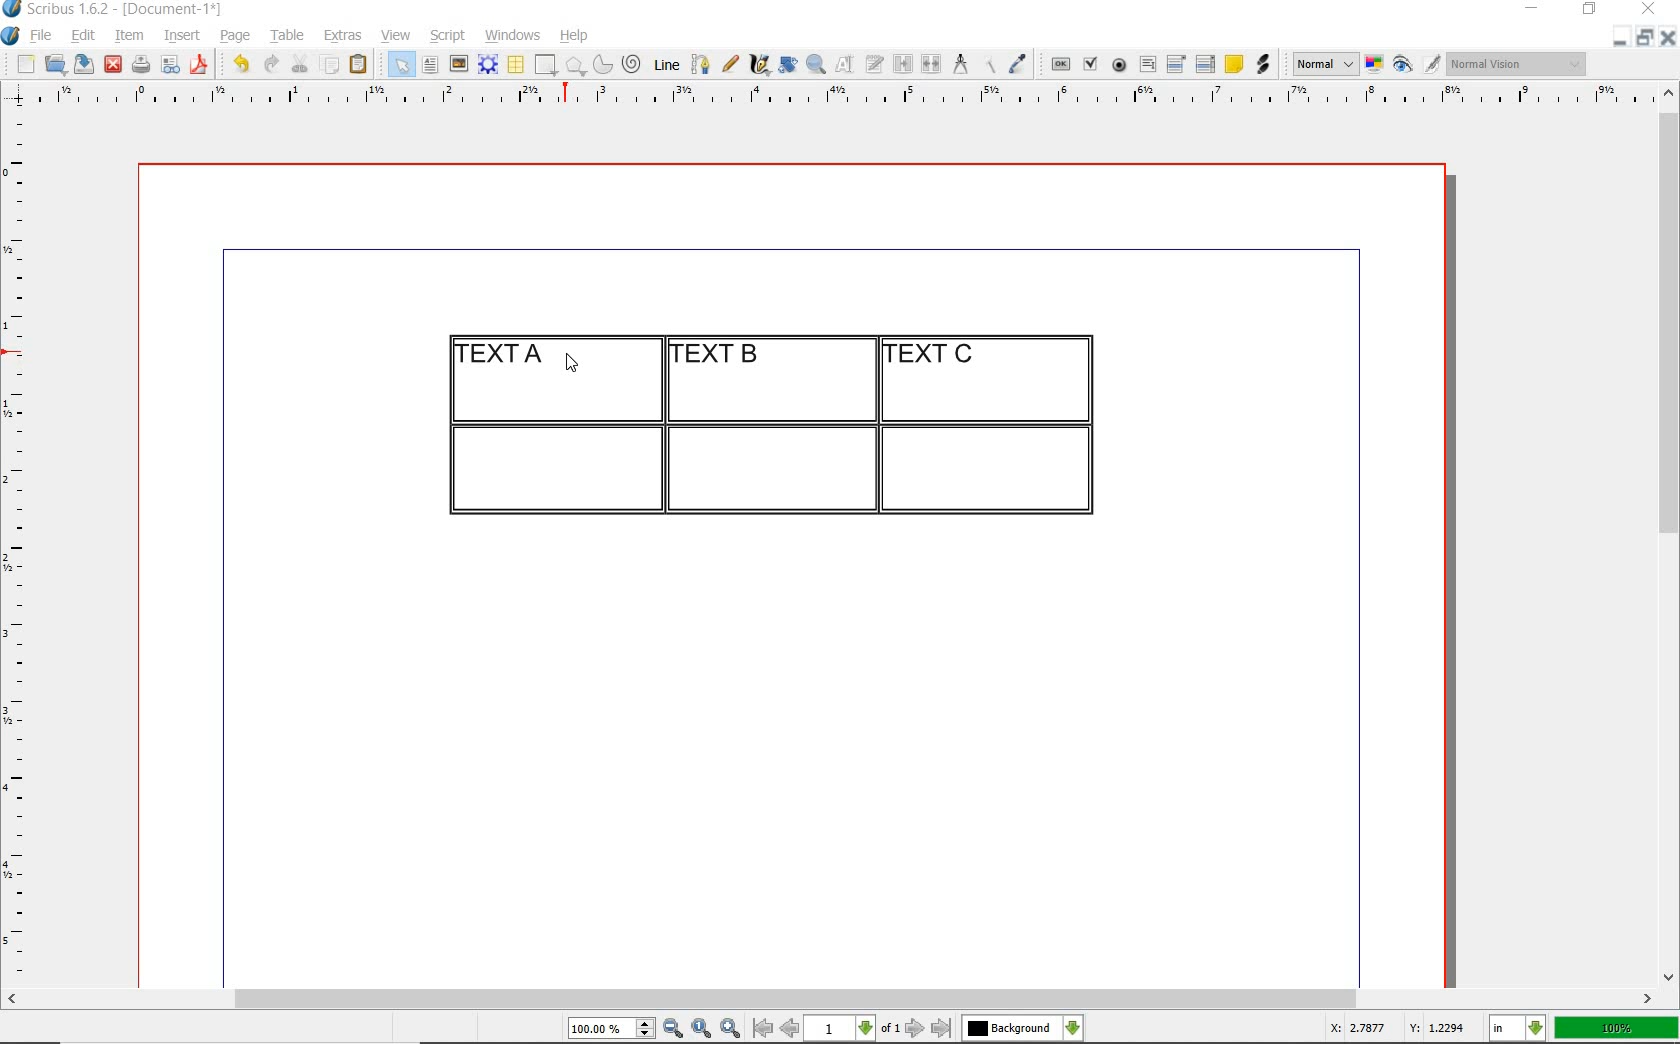 The image size is (1680, 1044). I want to click on insert, so click(182, 36).